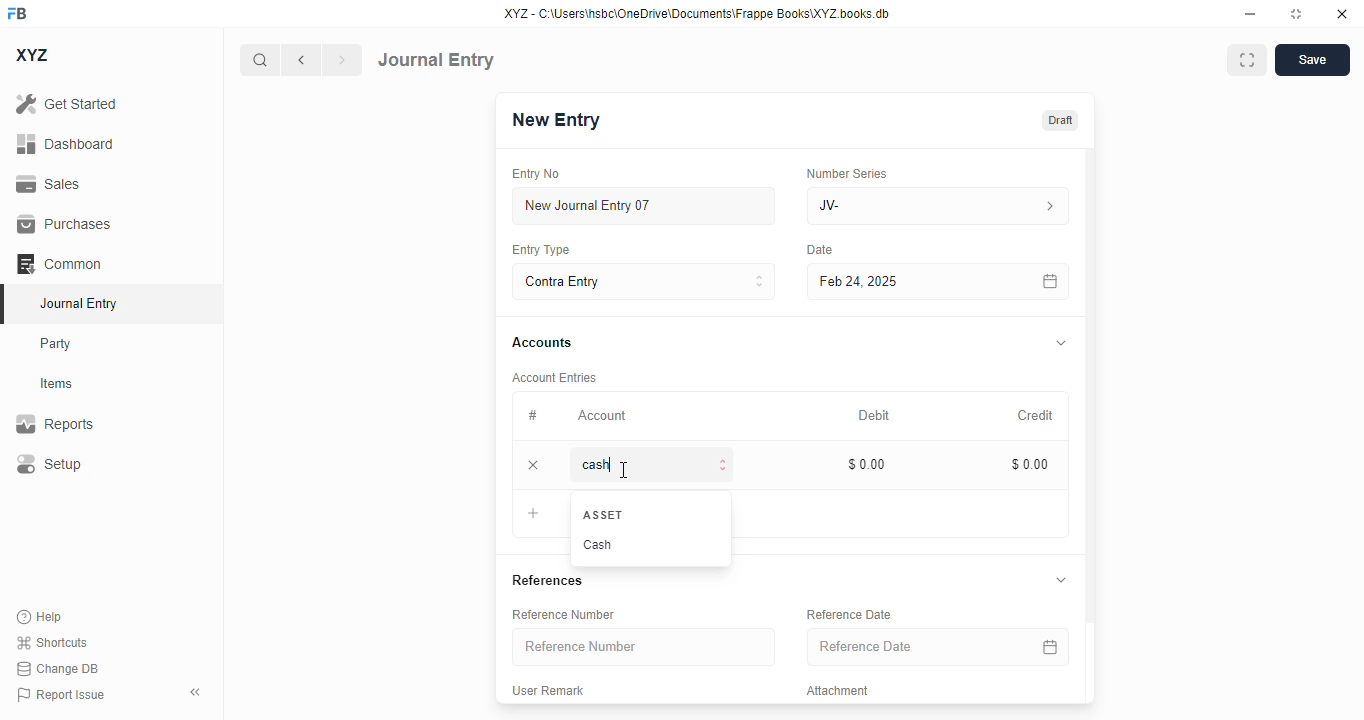  I want to click on new journal entry 07, so click(645, 205).